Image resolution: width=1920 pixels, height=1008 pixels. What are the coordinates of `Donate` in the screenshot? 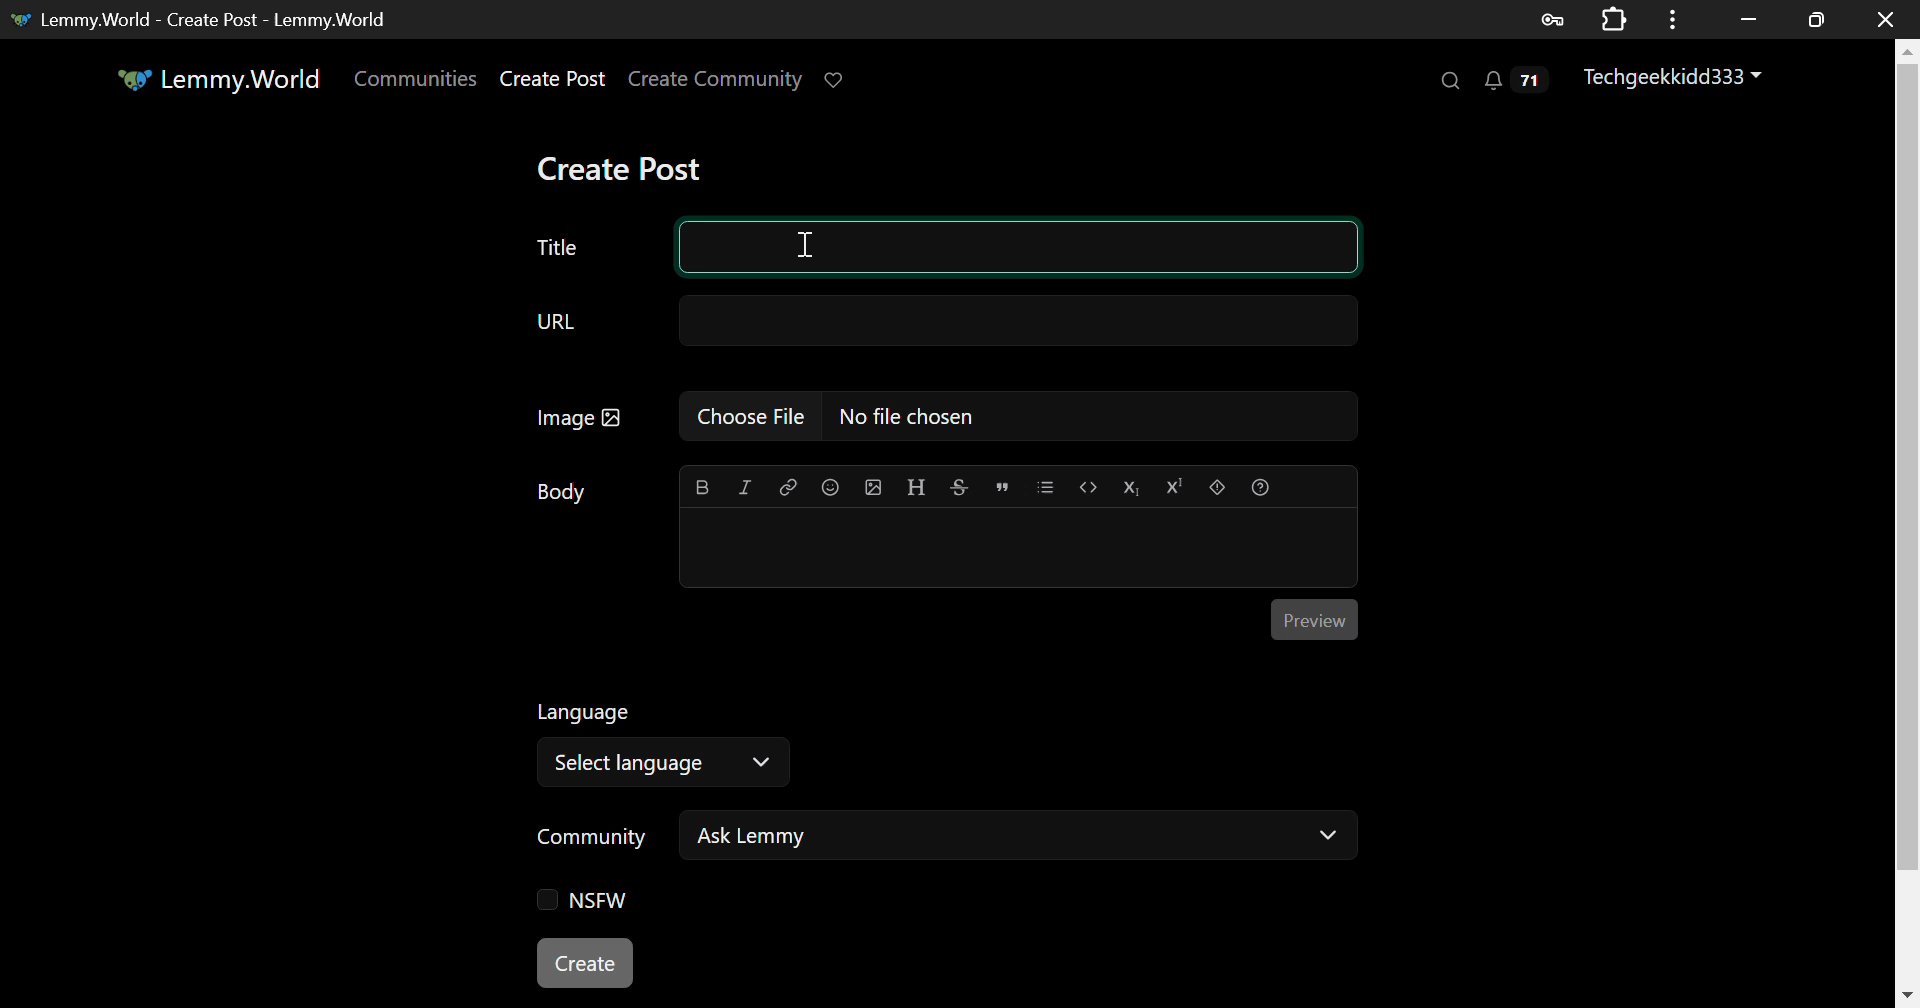 It's located at (842, 81).